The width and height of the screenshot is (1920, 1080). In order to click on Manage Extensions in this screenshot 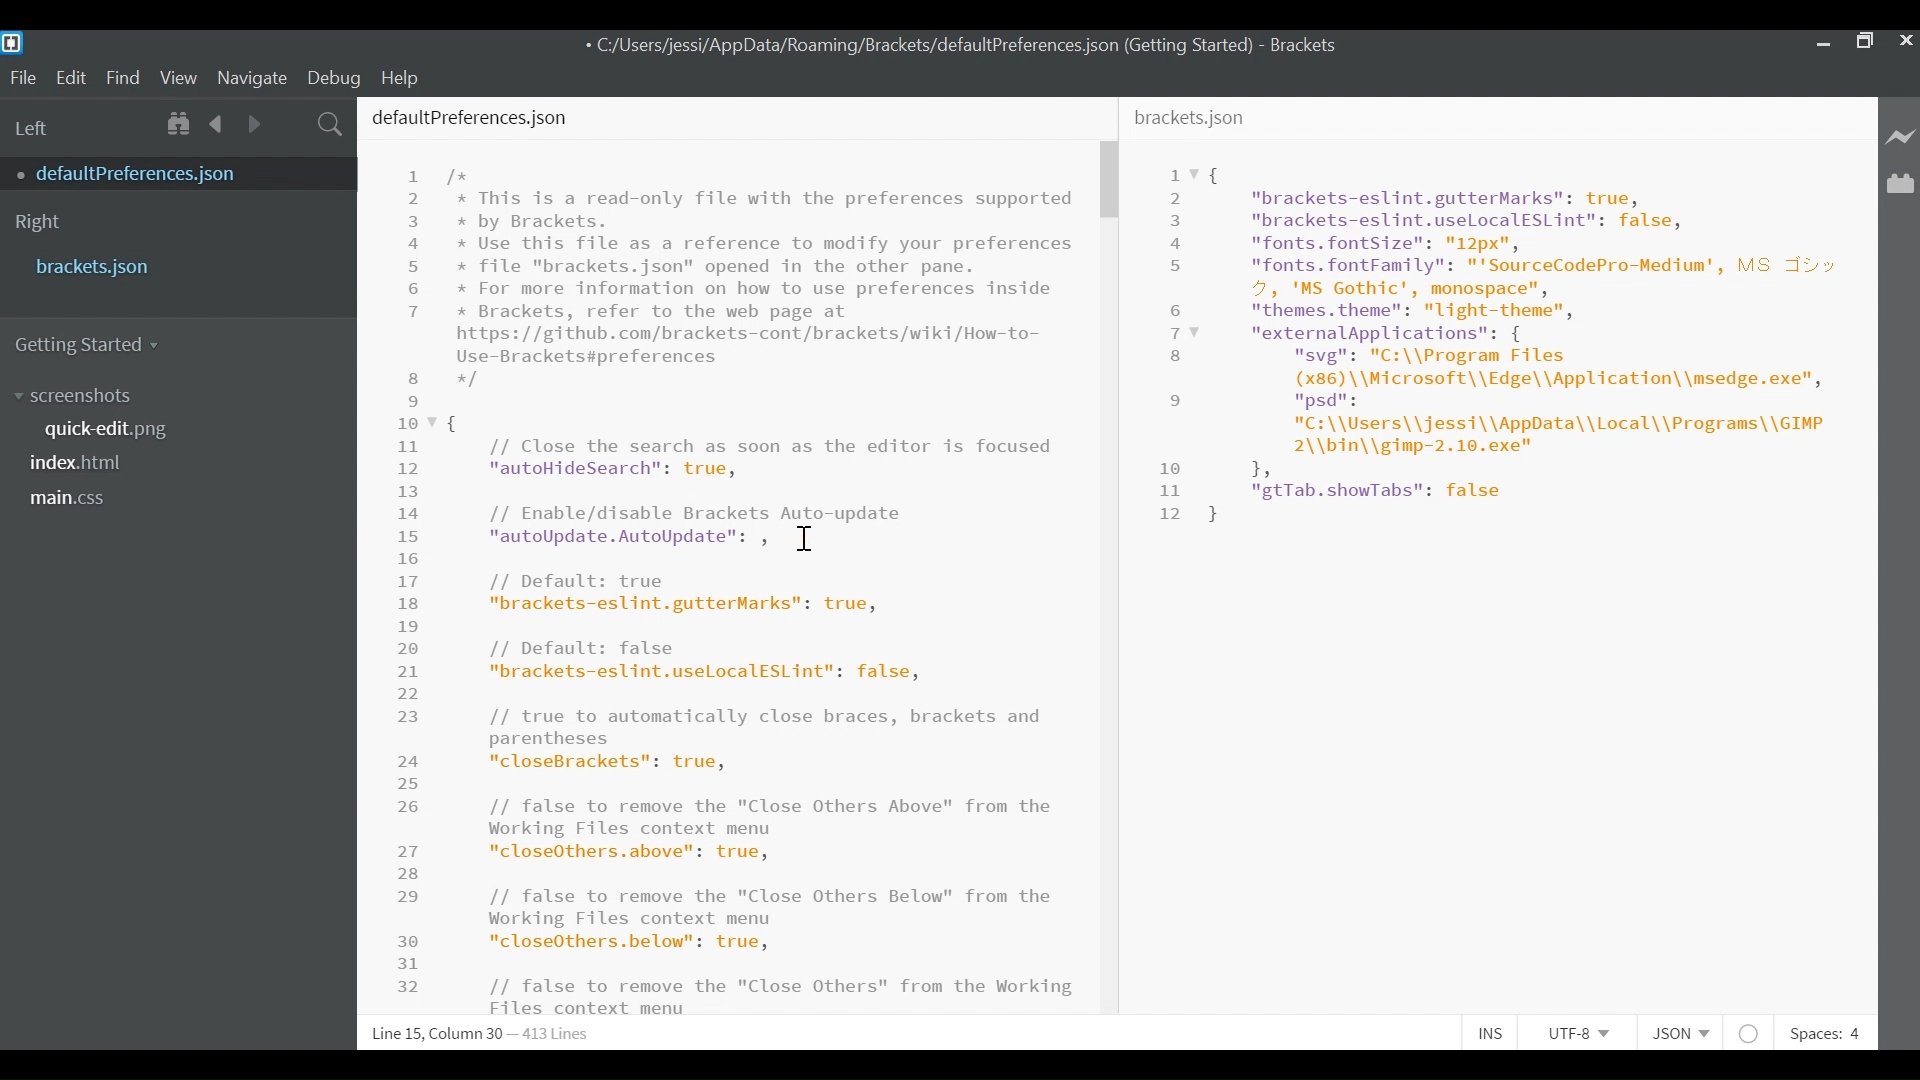, I will do `click(1900, 184)`.